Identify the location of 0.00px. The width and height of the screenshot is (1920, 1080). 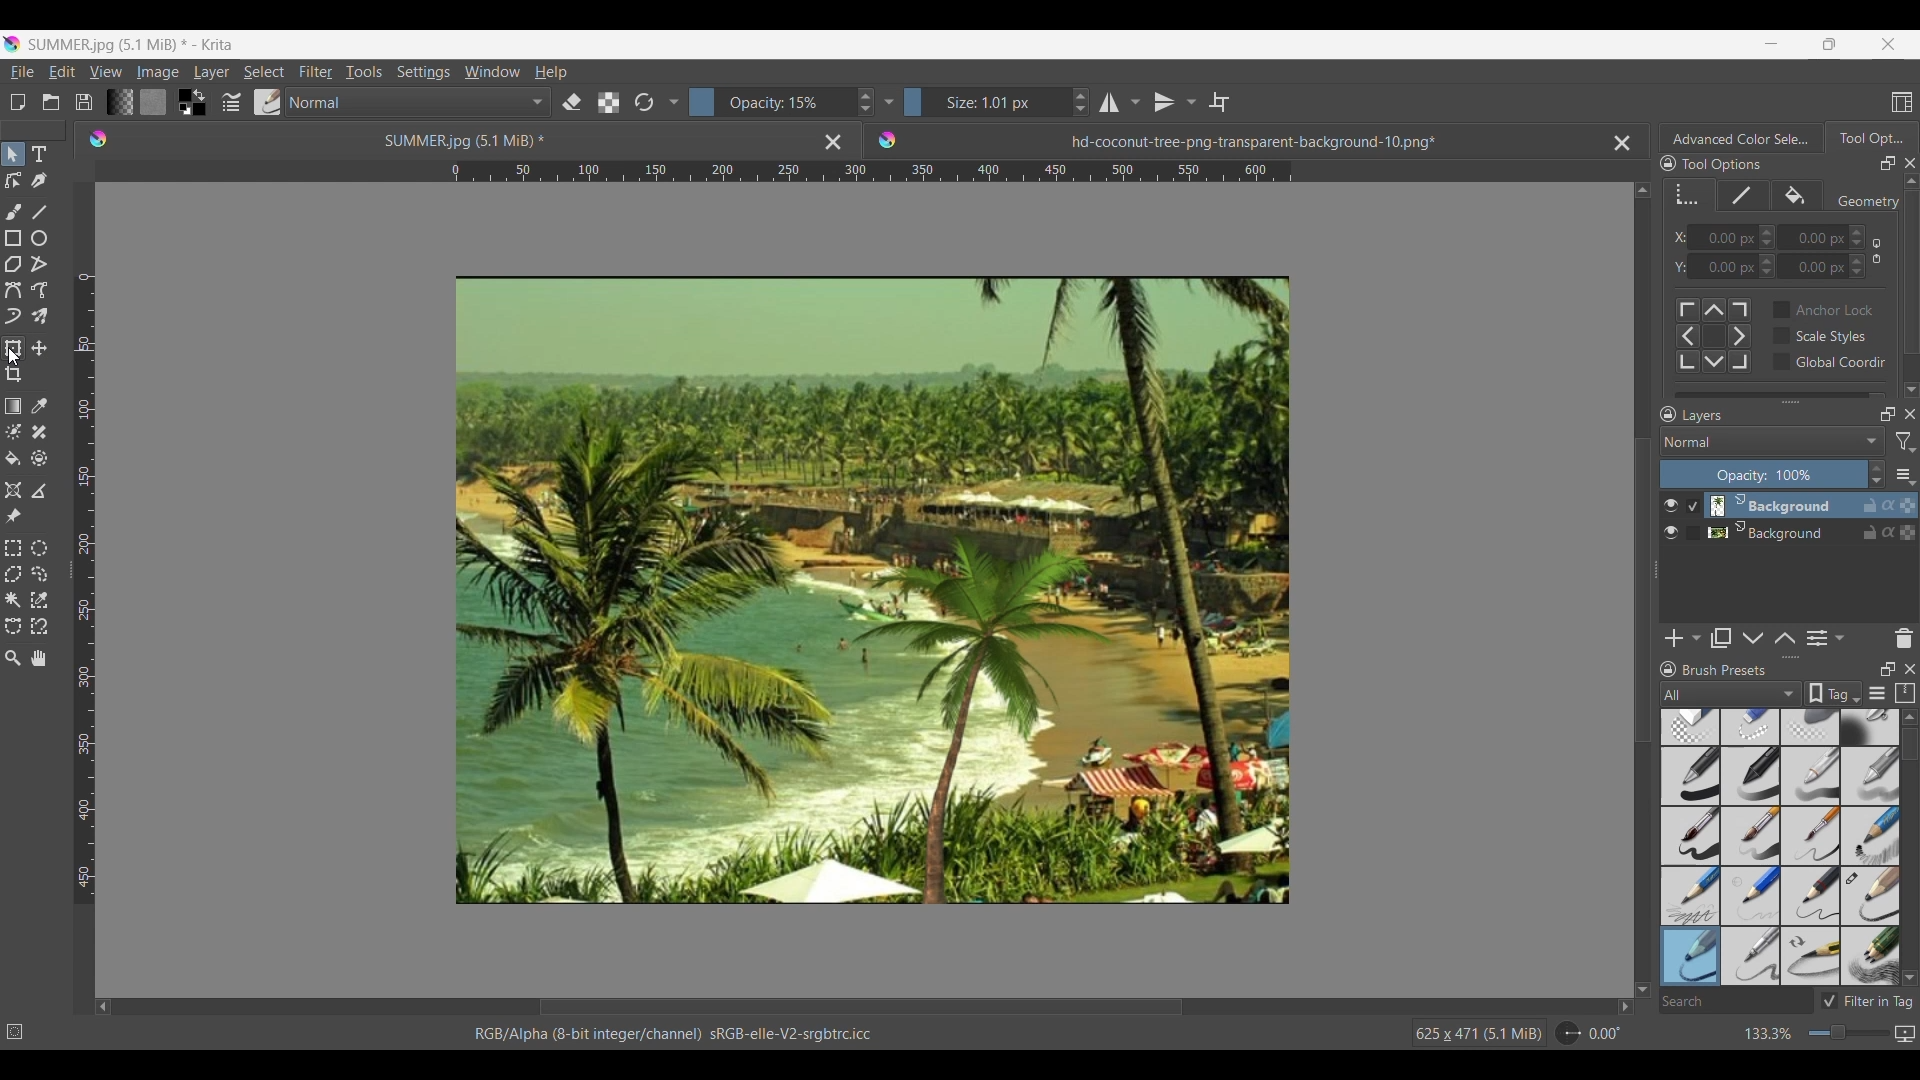
(1822, 235).